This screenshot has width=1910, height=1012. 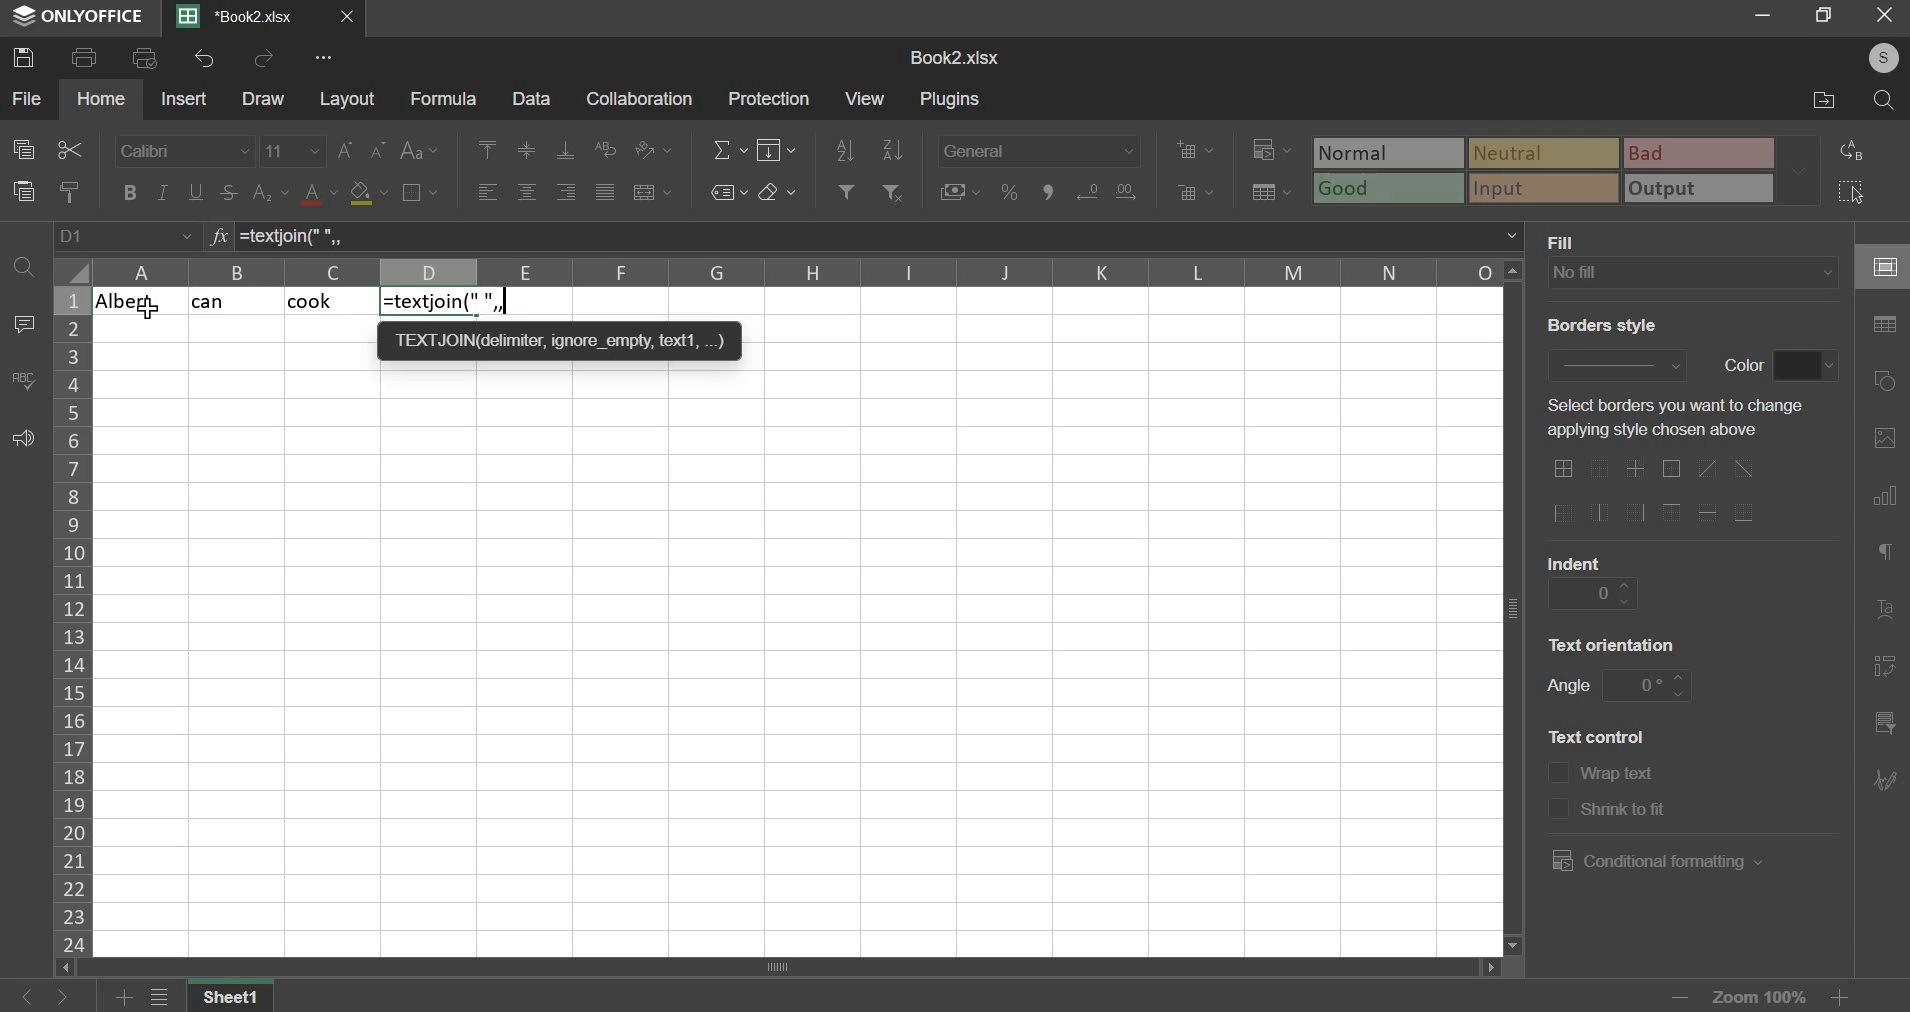 I want to click on underline, so click(x=197, y=192).